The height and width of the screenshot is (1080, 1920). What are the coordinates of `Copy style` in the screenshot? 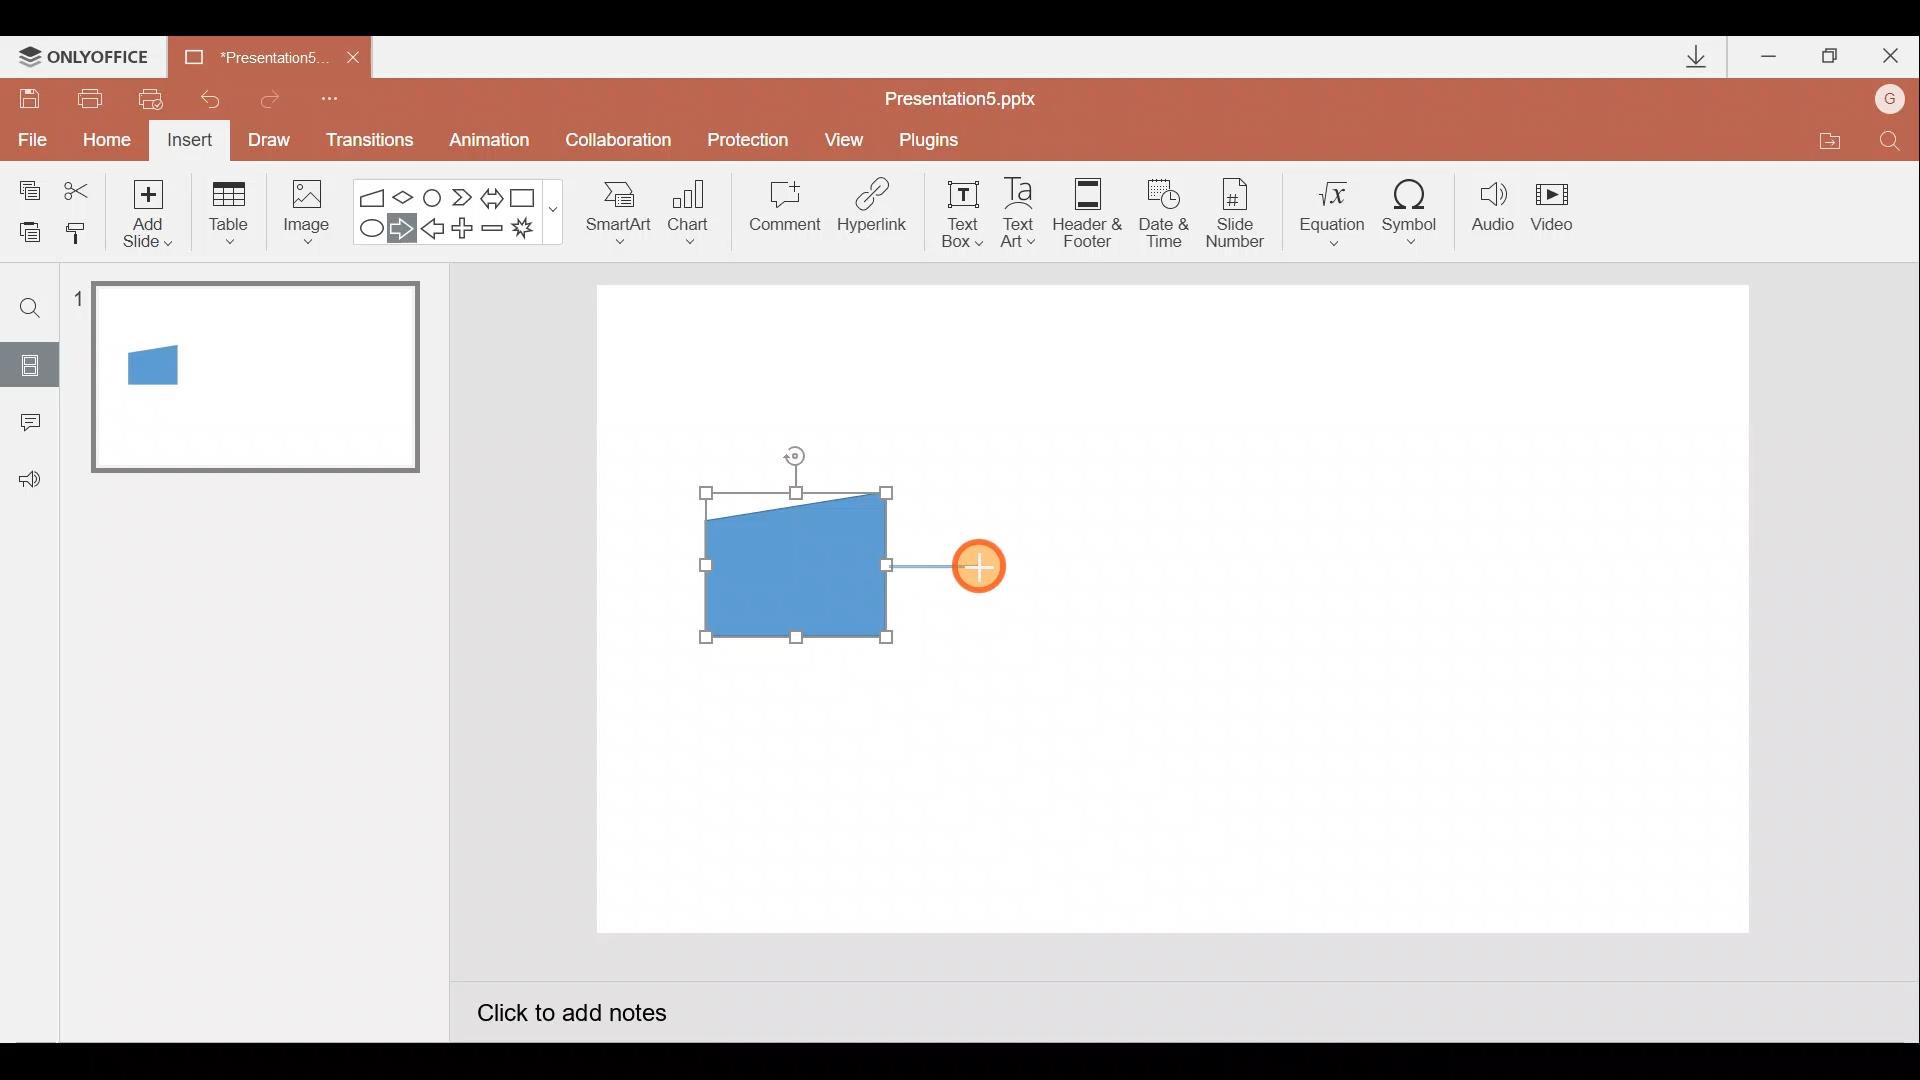 It's located at (78, 230).